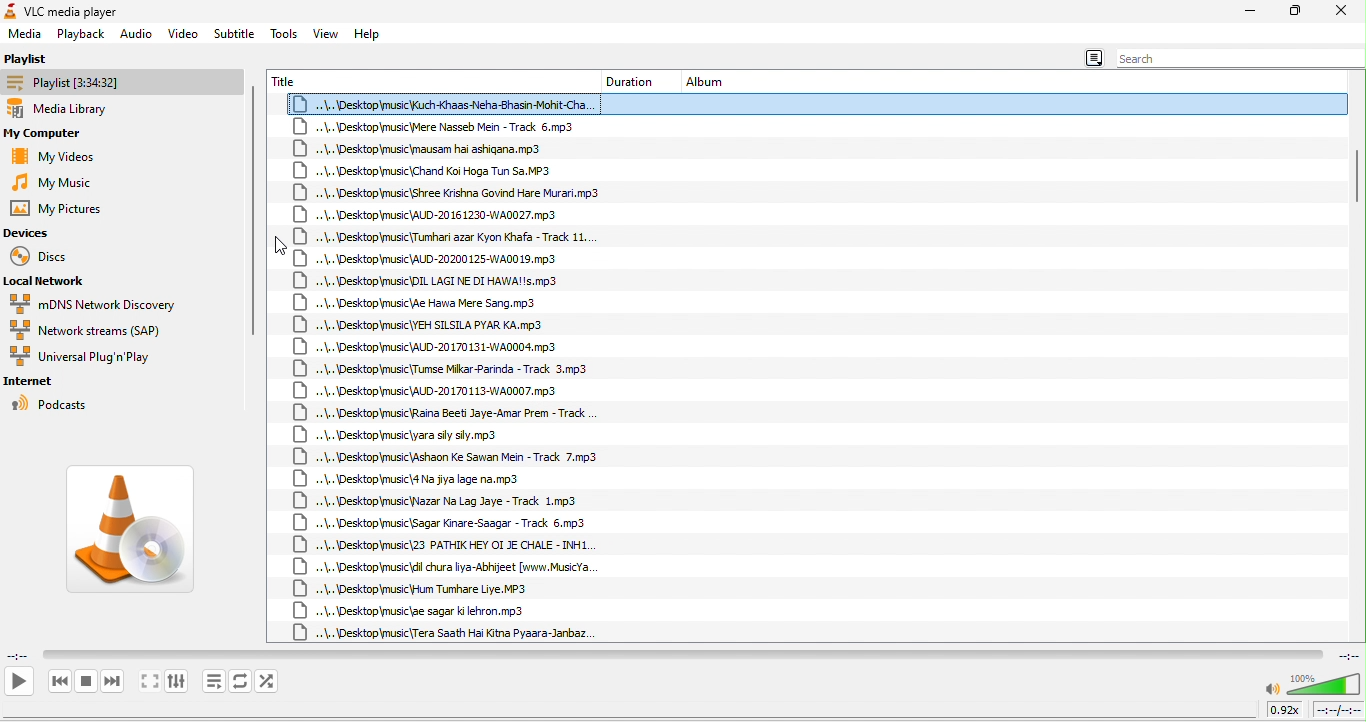 This screenshot has height=722, width=1366. What do you see at coordinates (1346, 655) in the screenshot?
I see `total time` at bounding box center [1346, 655].